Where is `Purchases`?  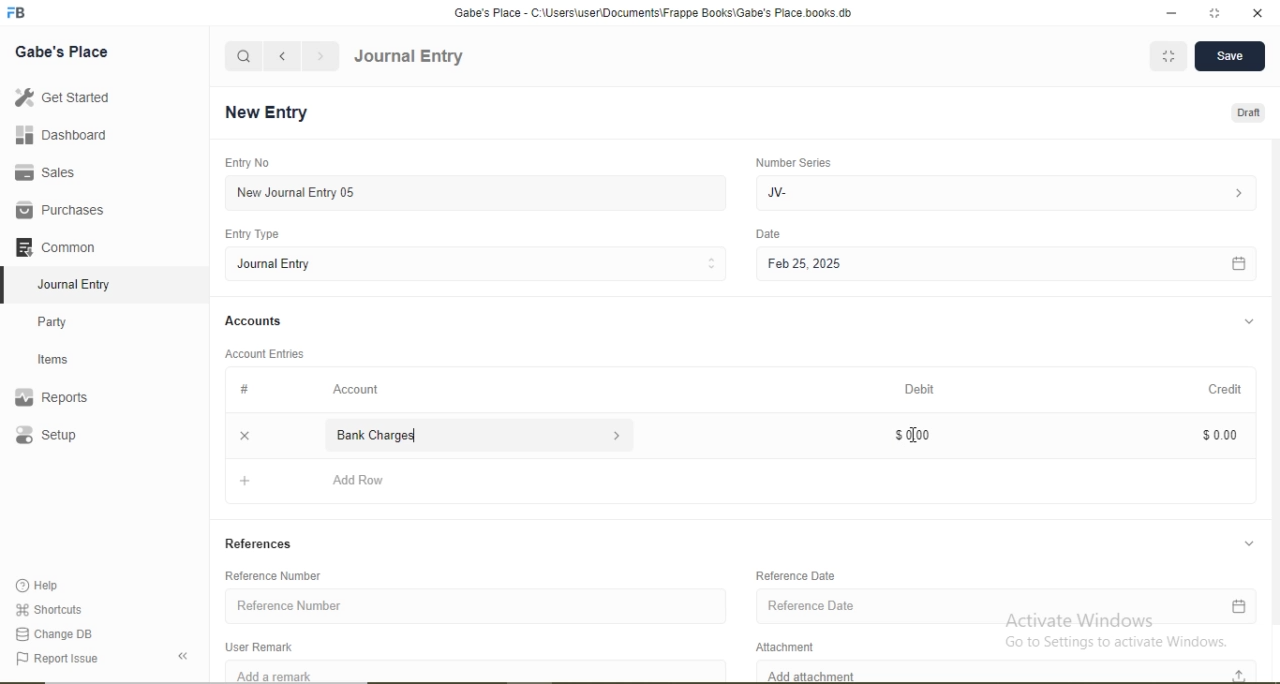 Purchases is located at coordinates (60, 210).